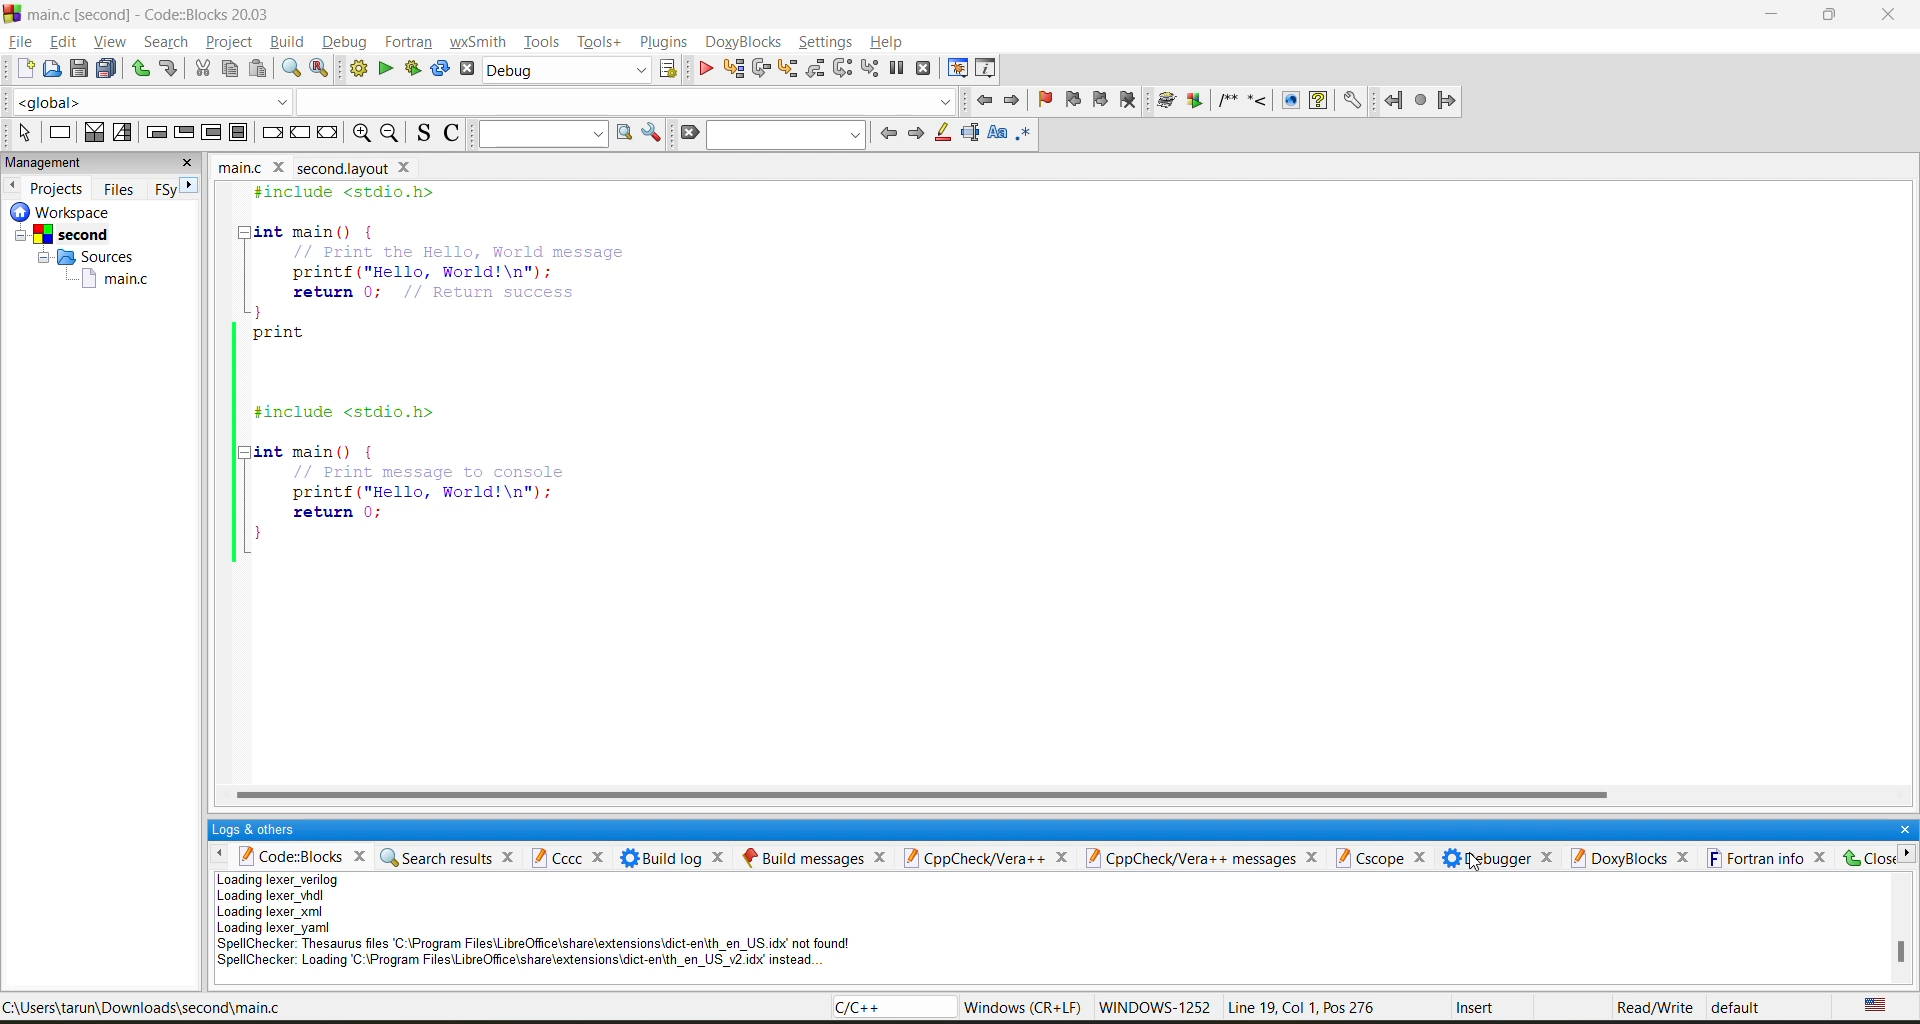  I want to click on various info, so click(990, 69).